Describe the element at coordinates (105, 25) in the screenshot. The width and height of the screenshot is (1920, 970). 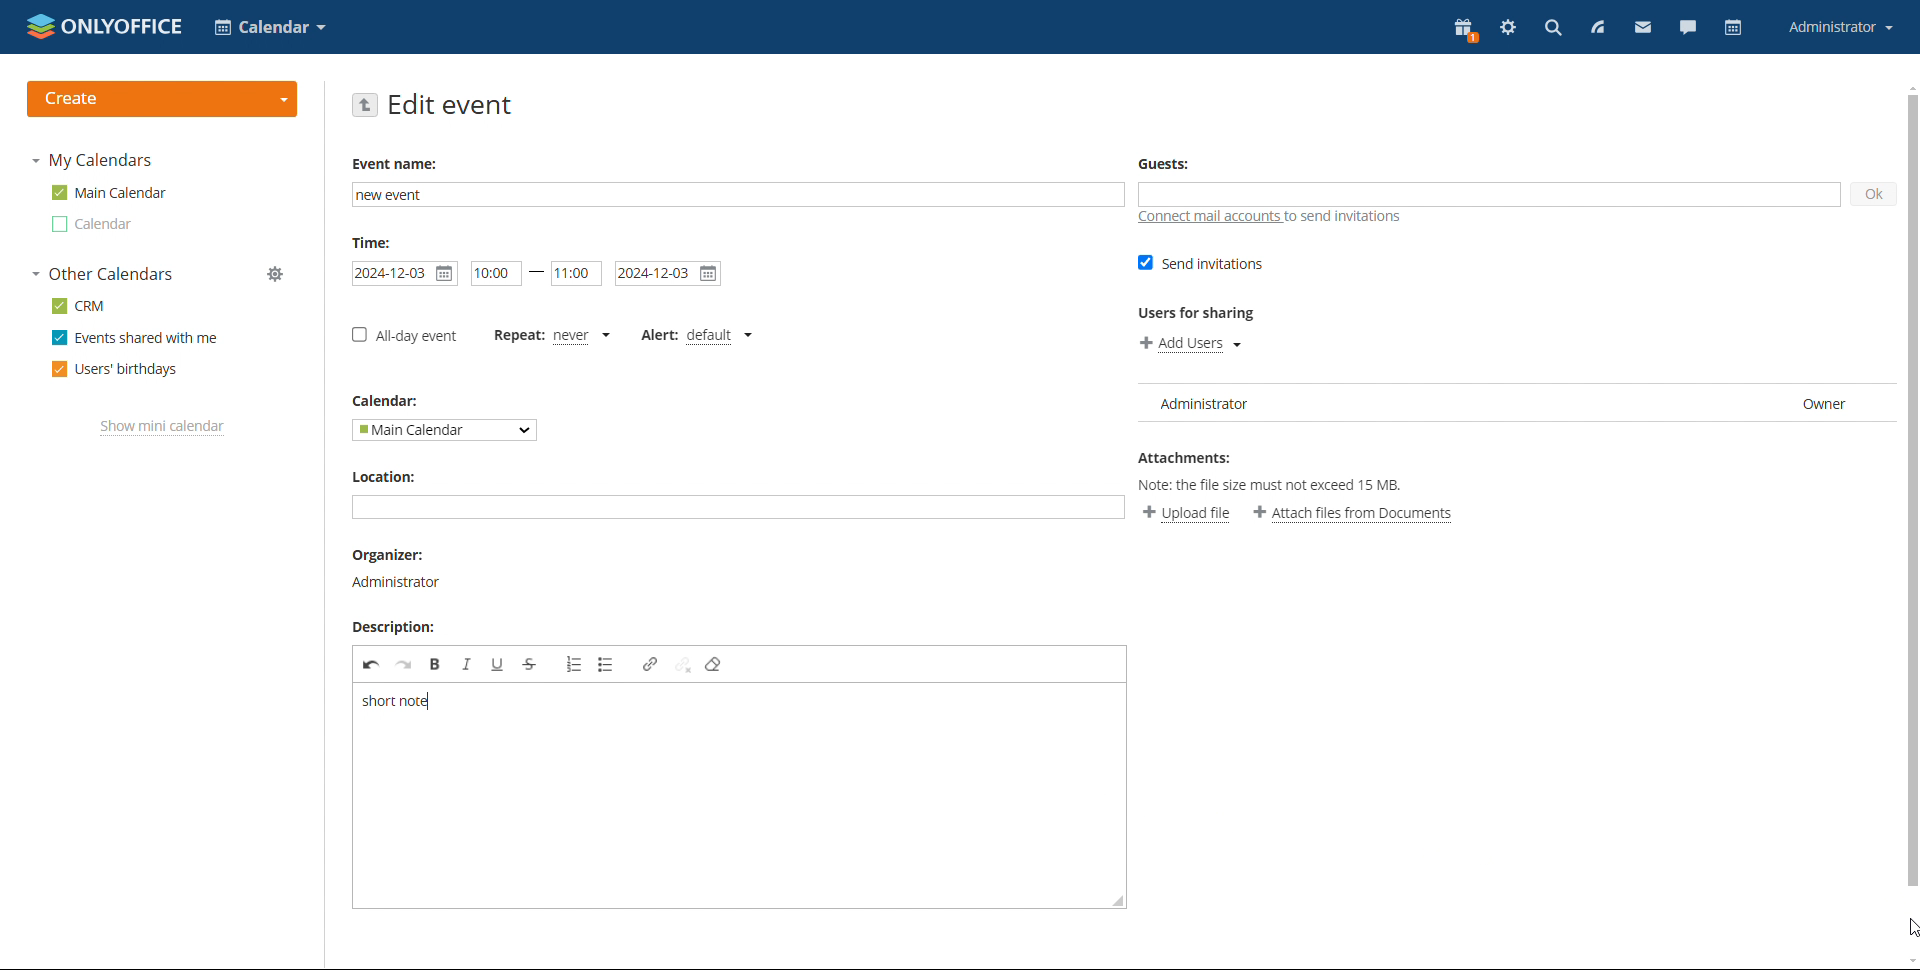
I see `logo` at that location.